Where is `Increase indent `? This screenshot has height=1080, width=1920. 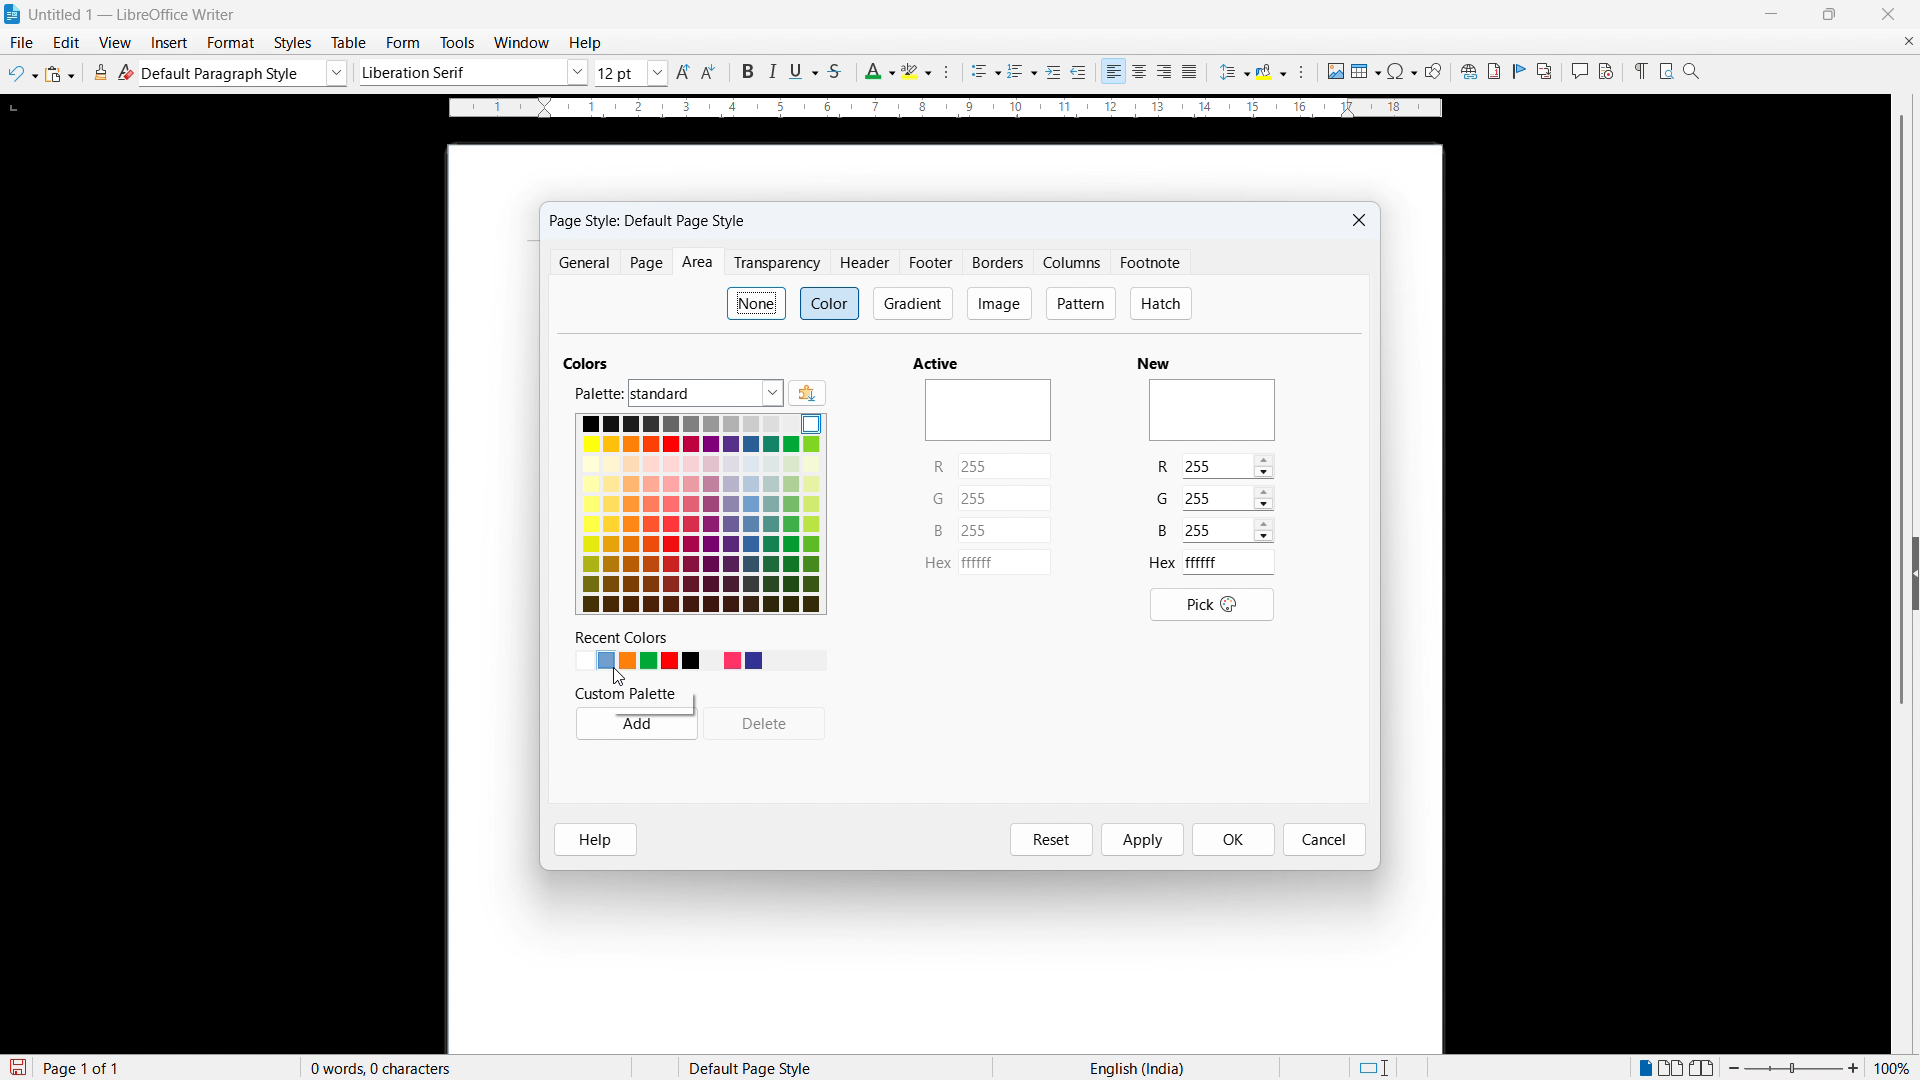 Increase indent  is located at coordinates (1054, 73).